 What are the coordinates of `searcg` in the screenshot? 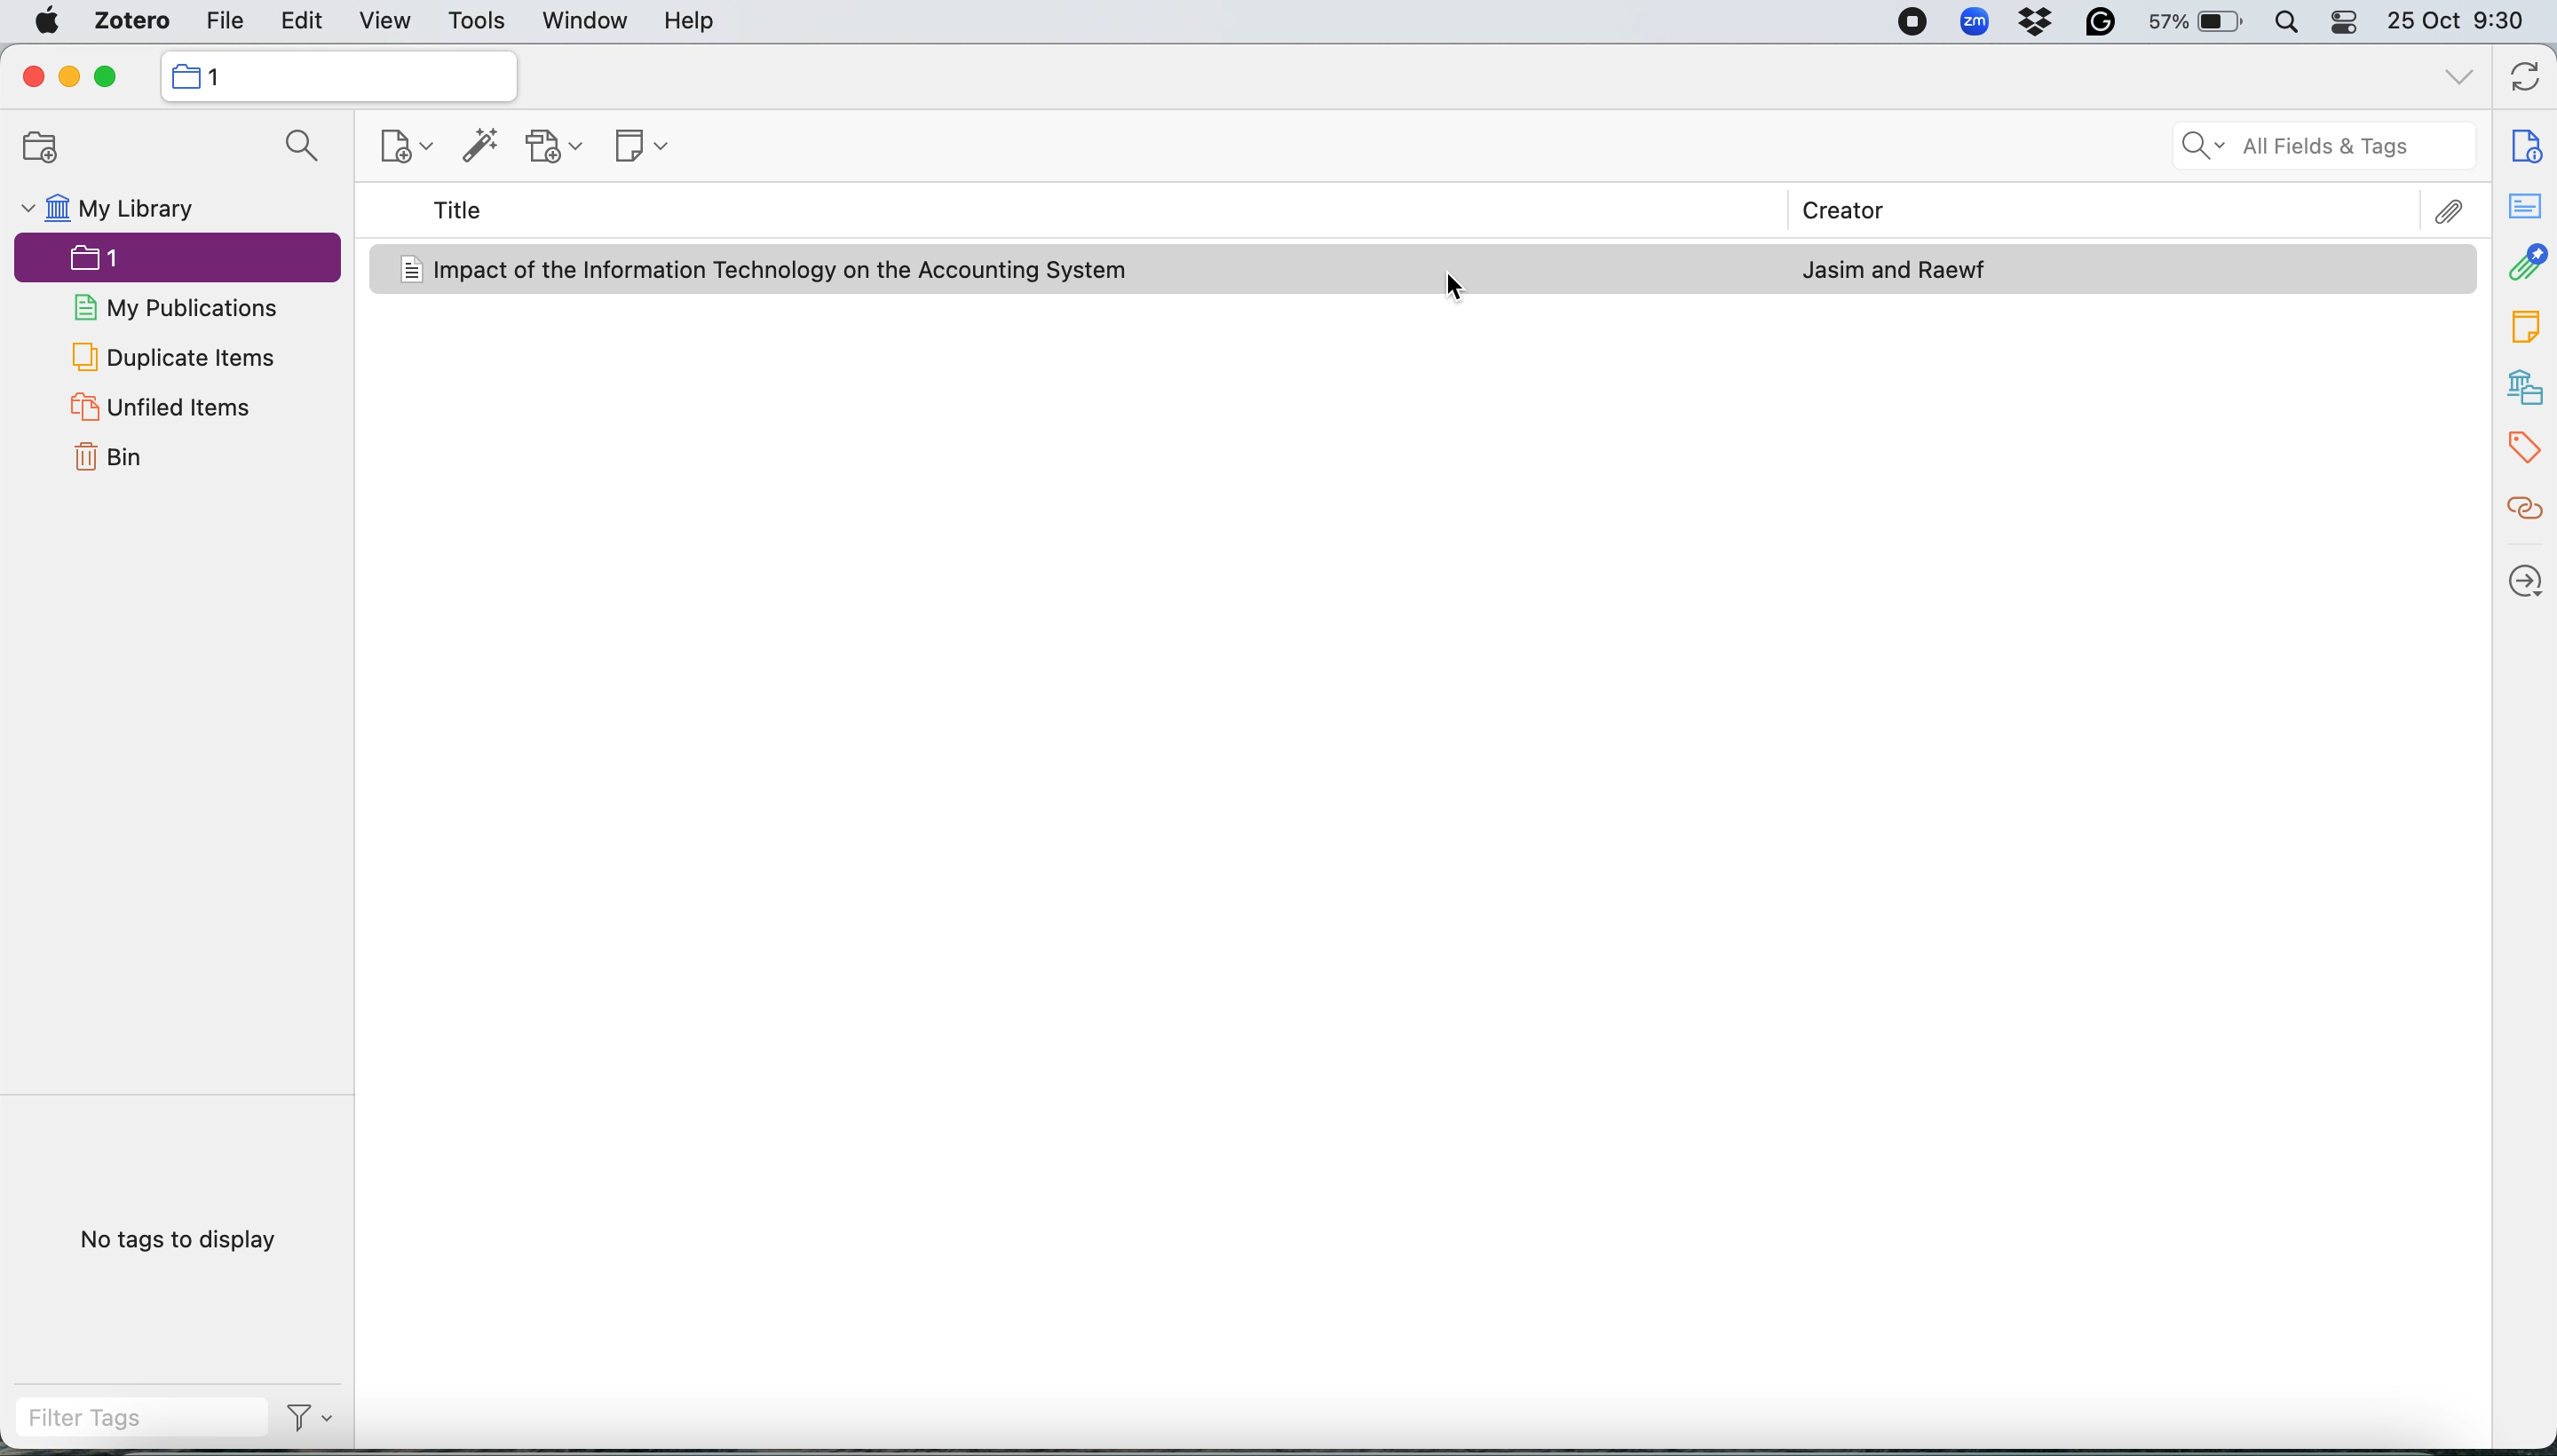 It's located at (298, 147).